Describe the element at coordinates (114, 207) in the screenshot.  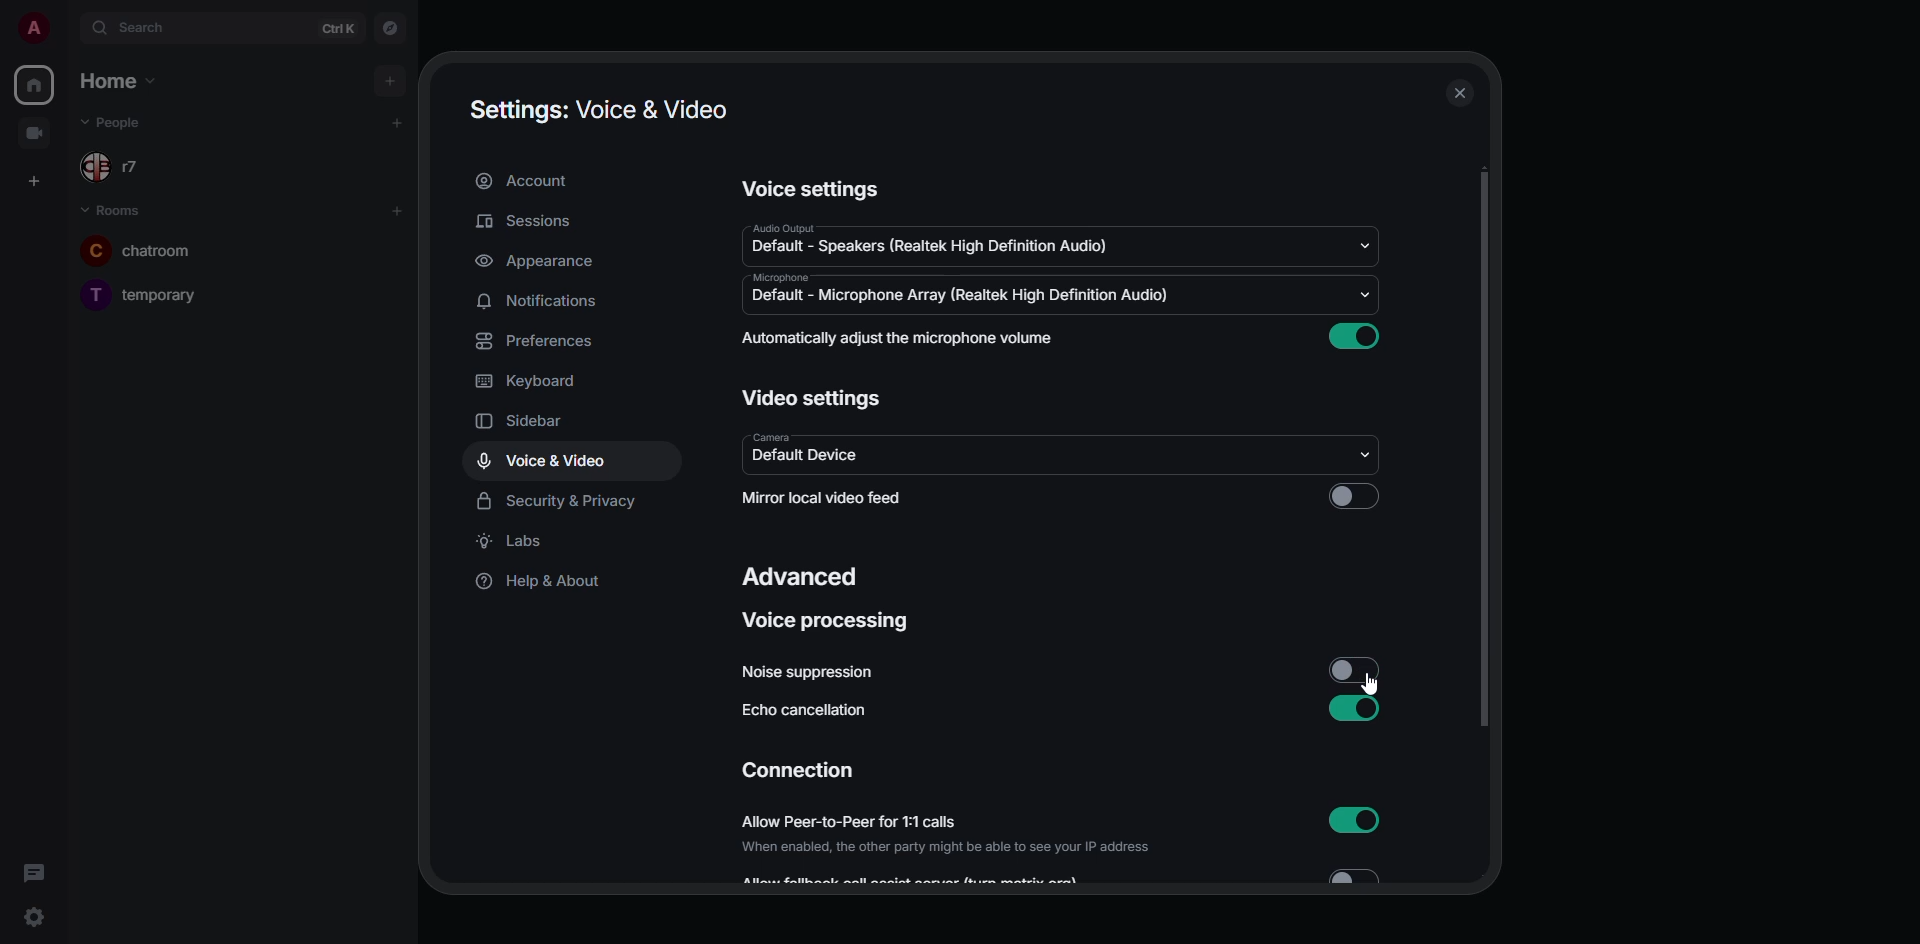
I see `rooms` at that location.